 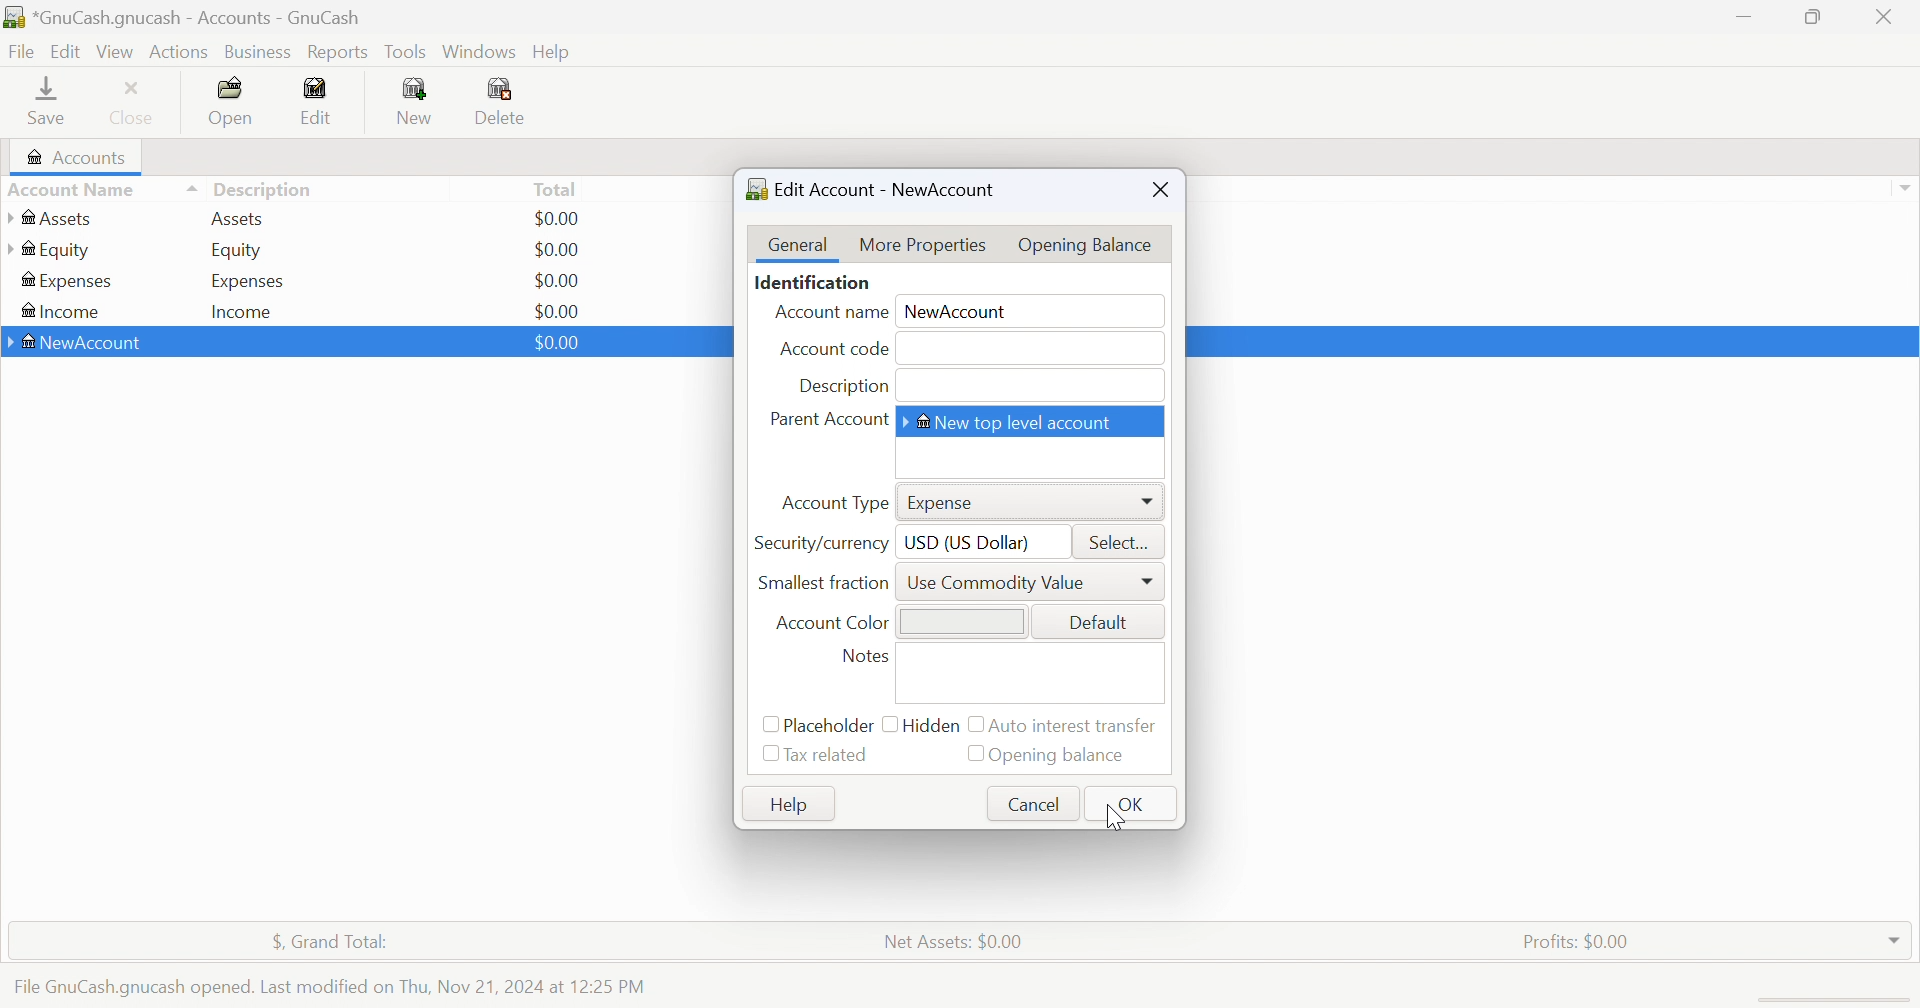 What do you see at coordinates (1012, 421) in the screenshot?
I see `New top level account` at bounding box center [1012, 421].